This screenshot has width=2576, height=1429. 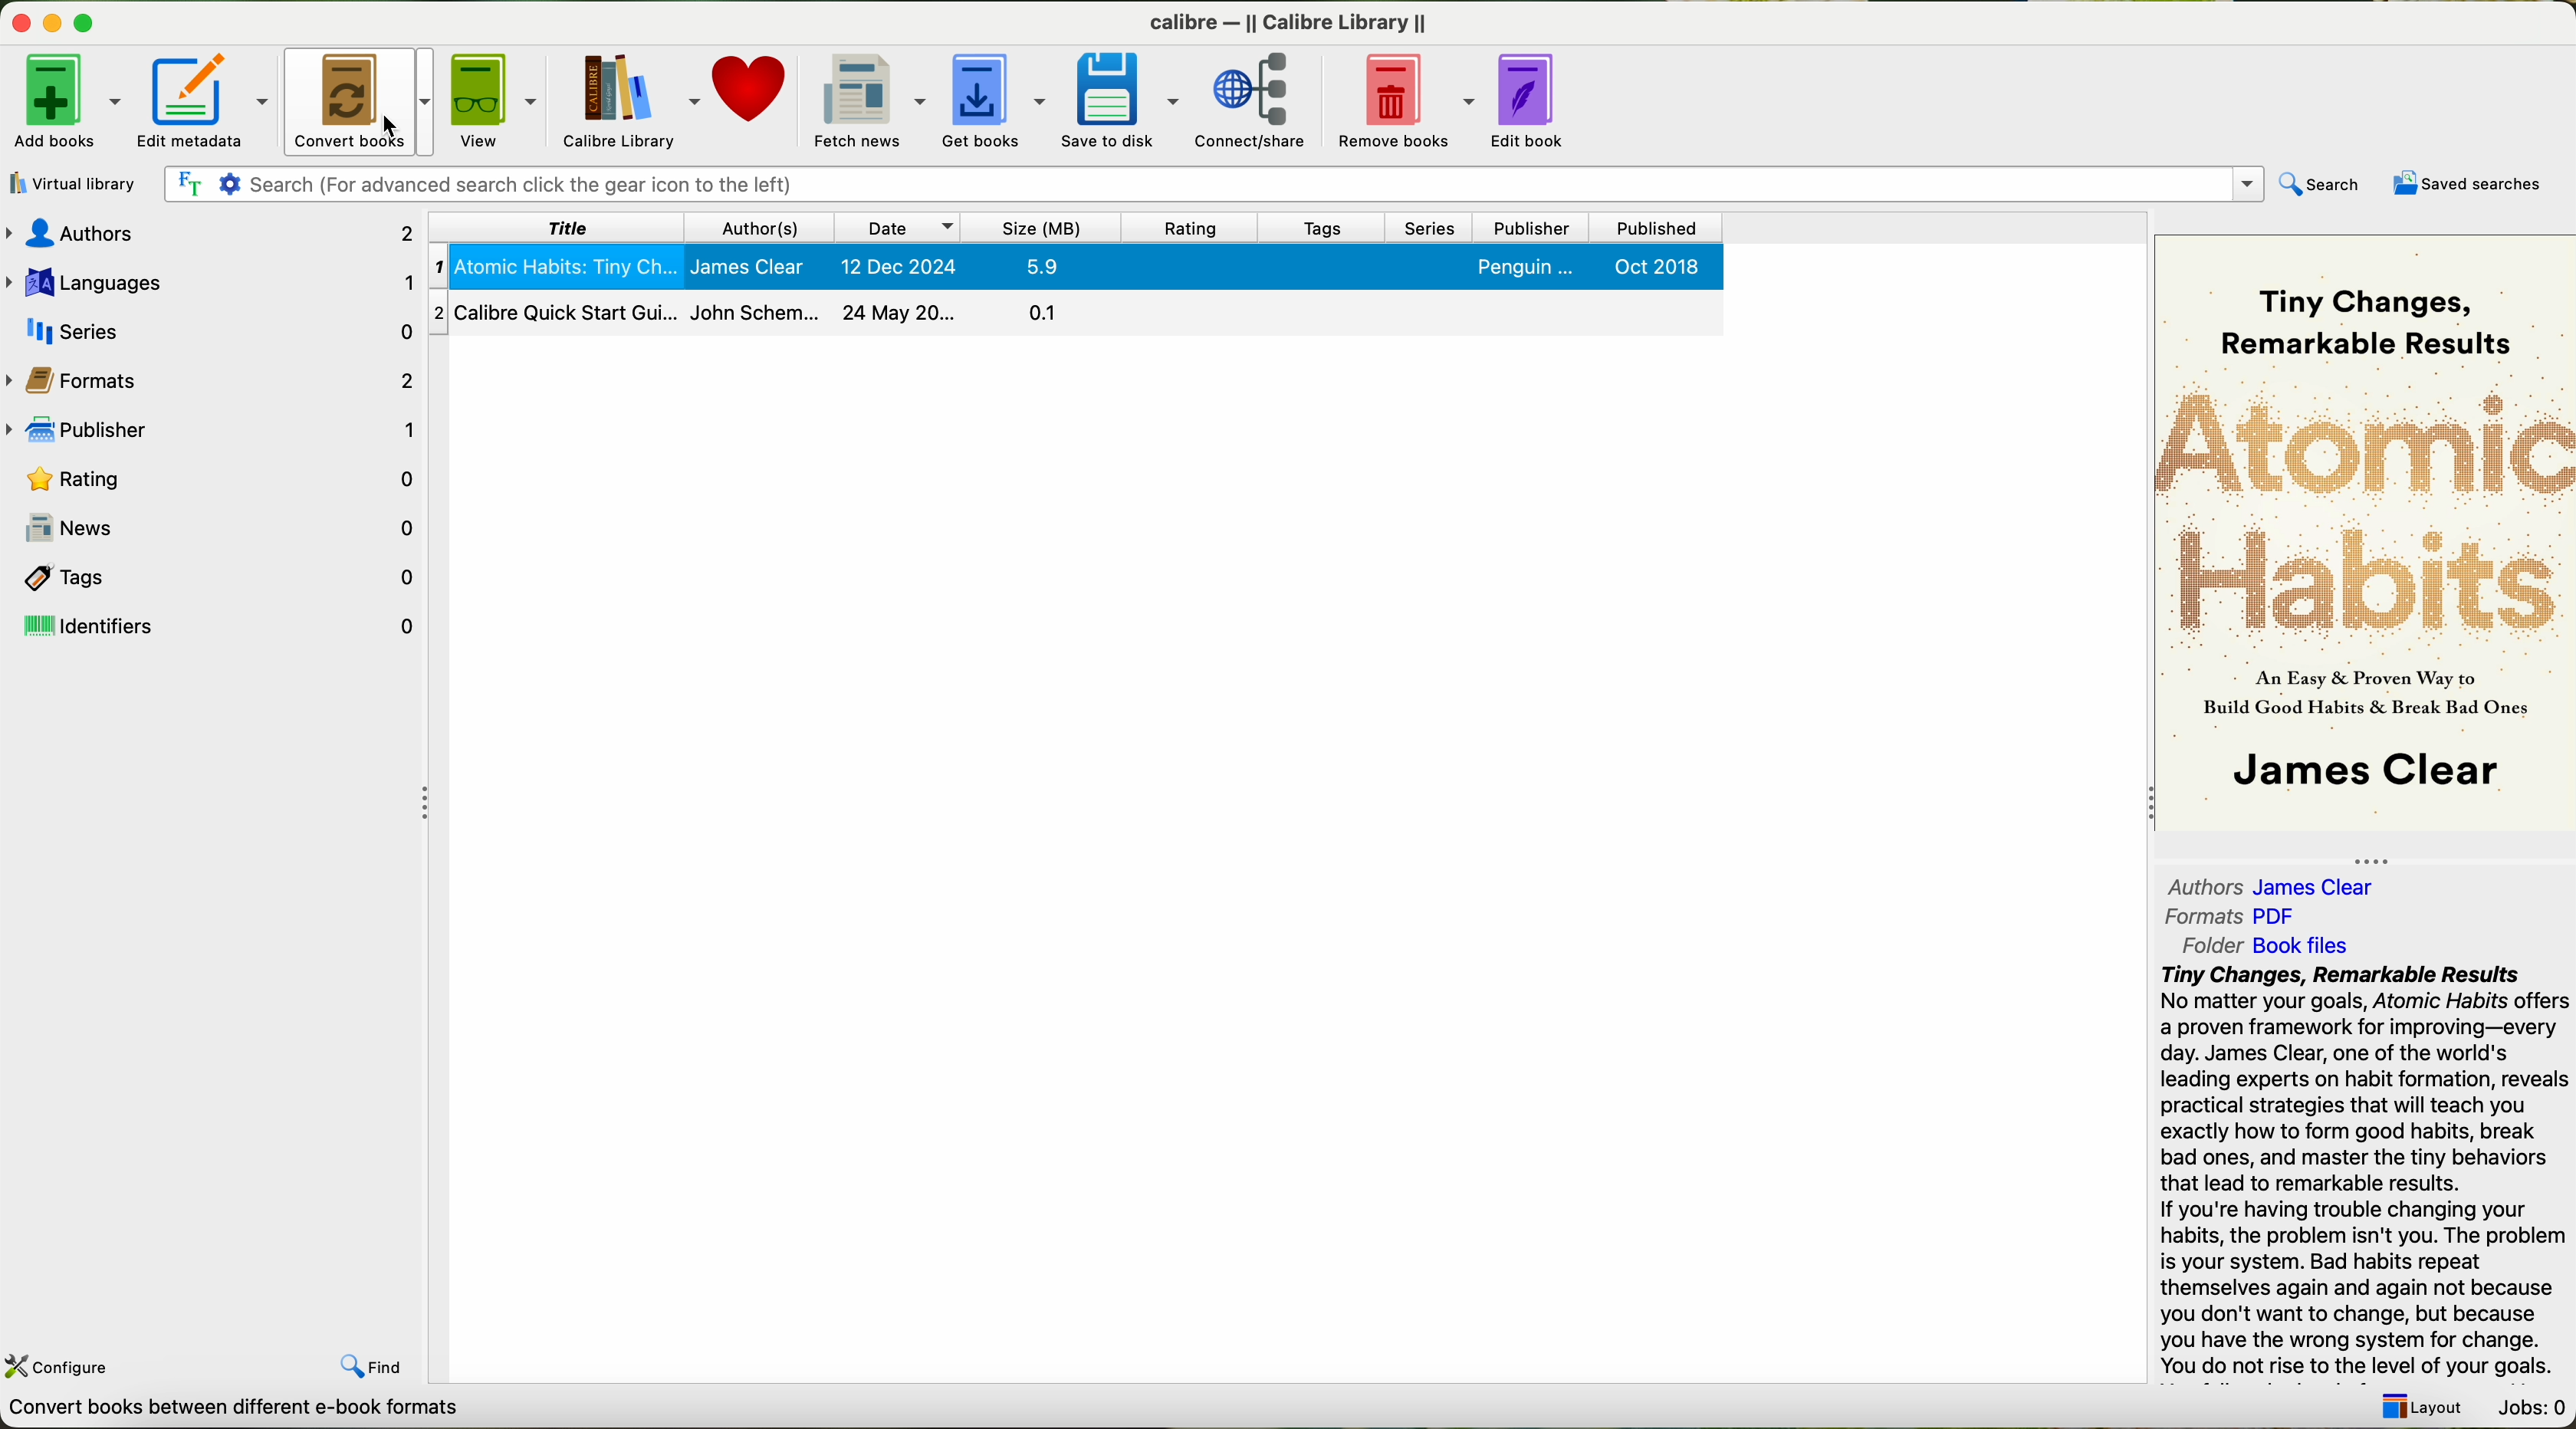 I want to click on remove books, so click(x=1404, y=100).